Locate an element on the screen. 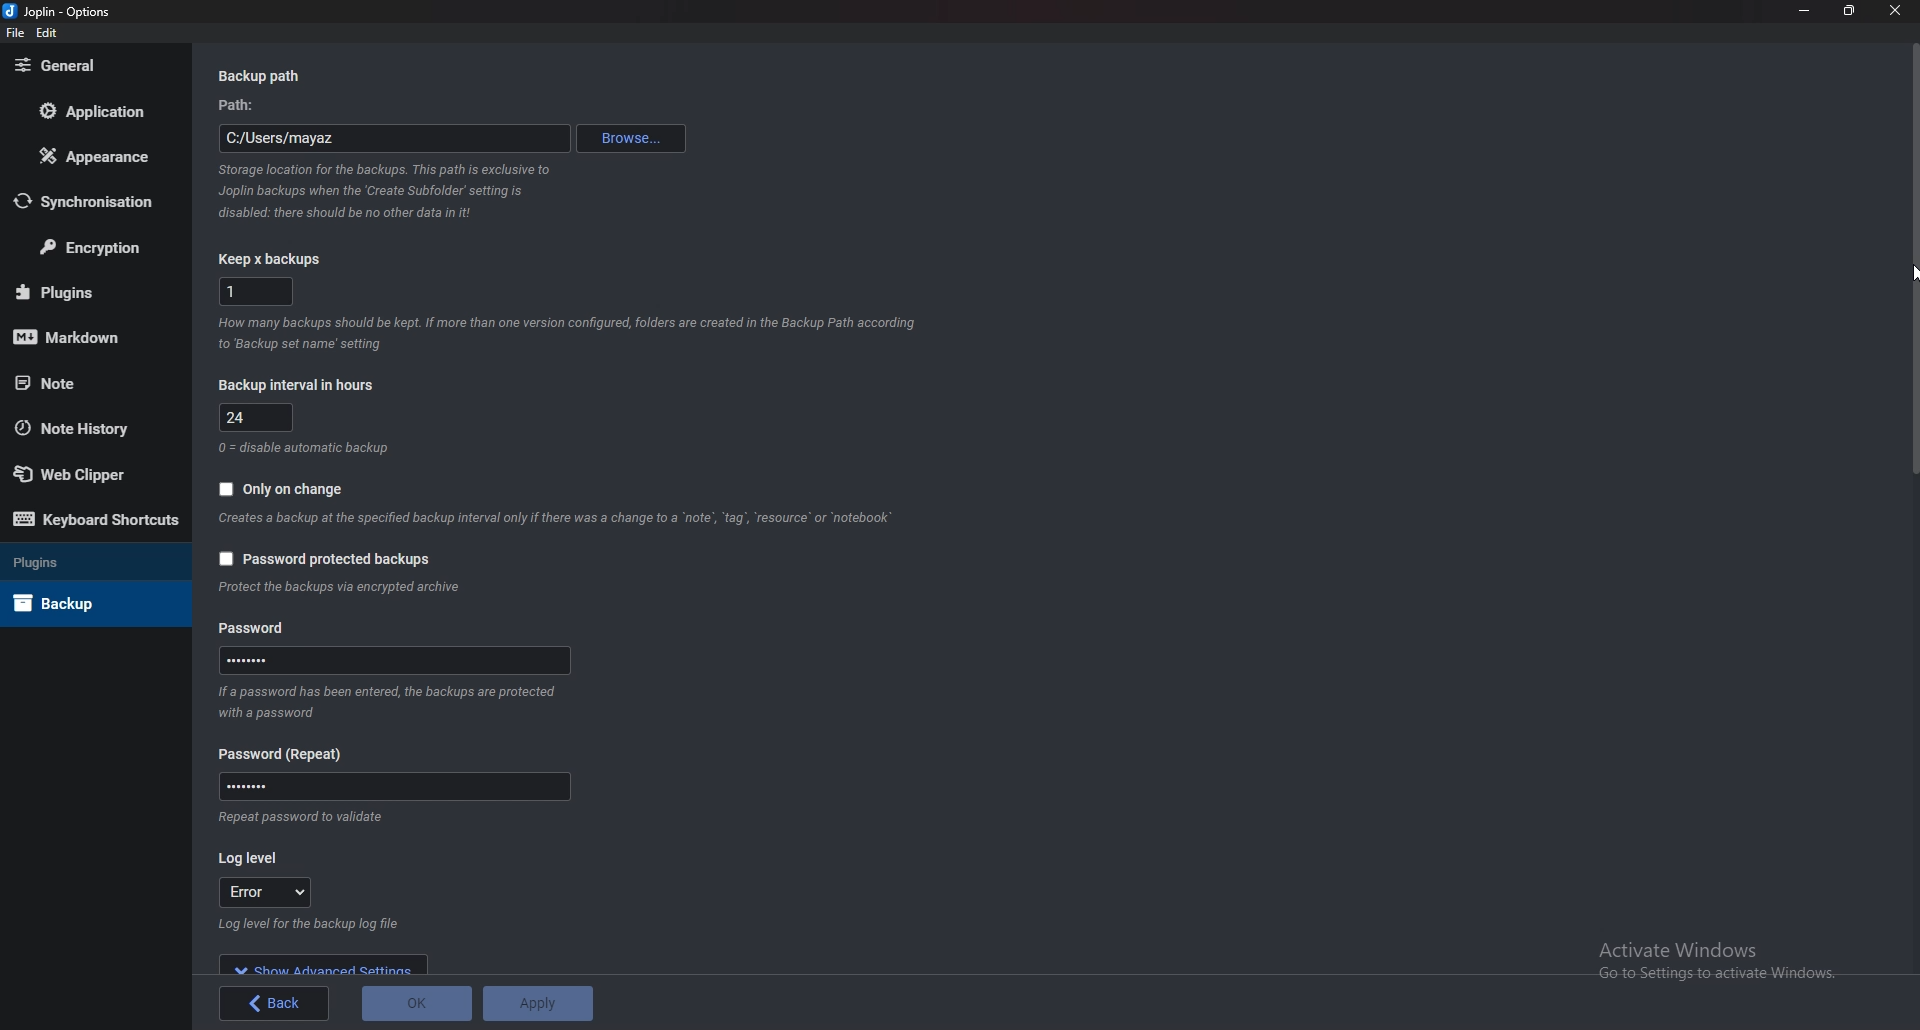 The image size is (1920, 1030). password protected backups is located at coordinates (326, 559).